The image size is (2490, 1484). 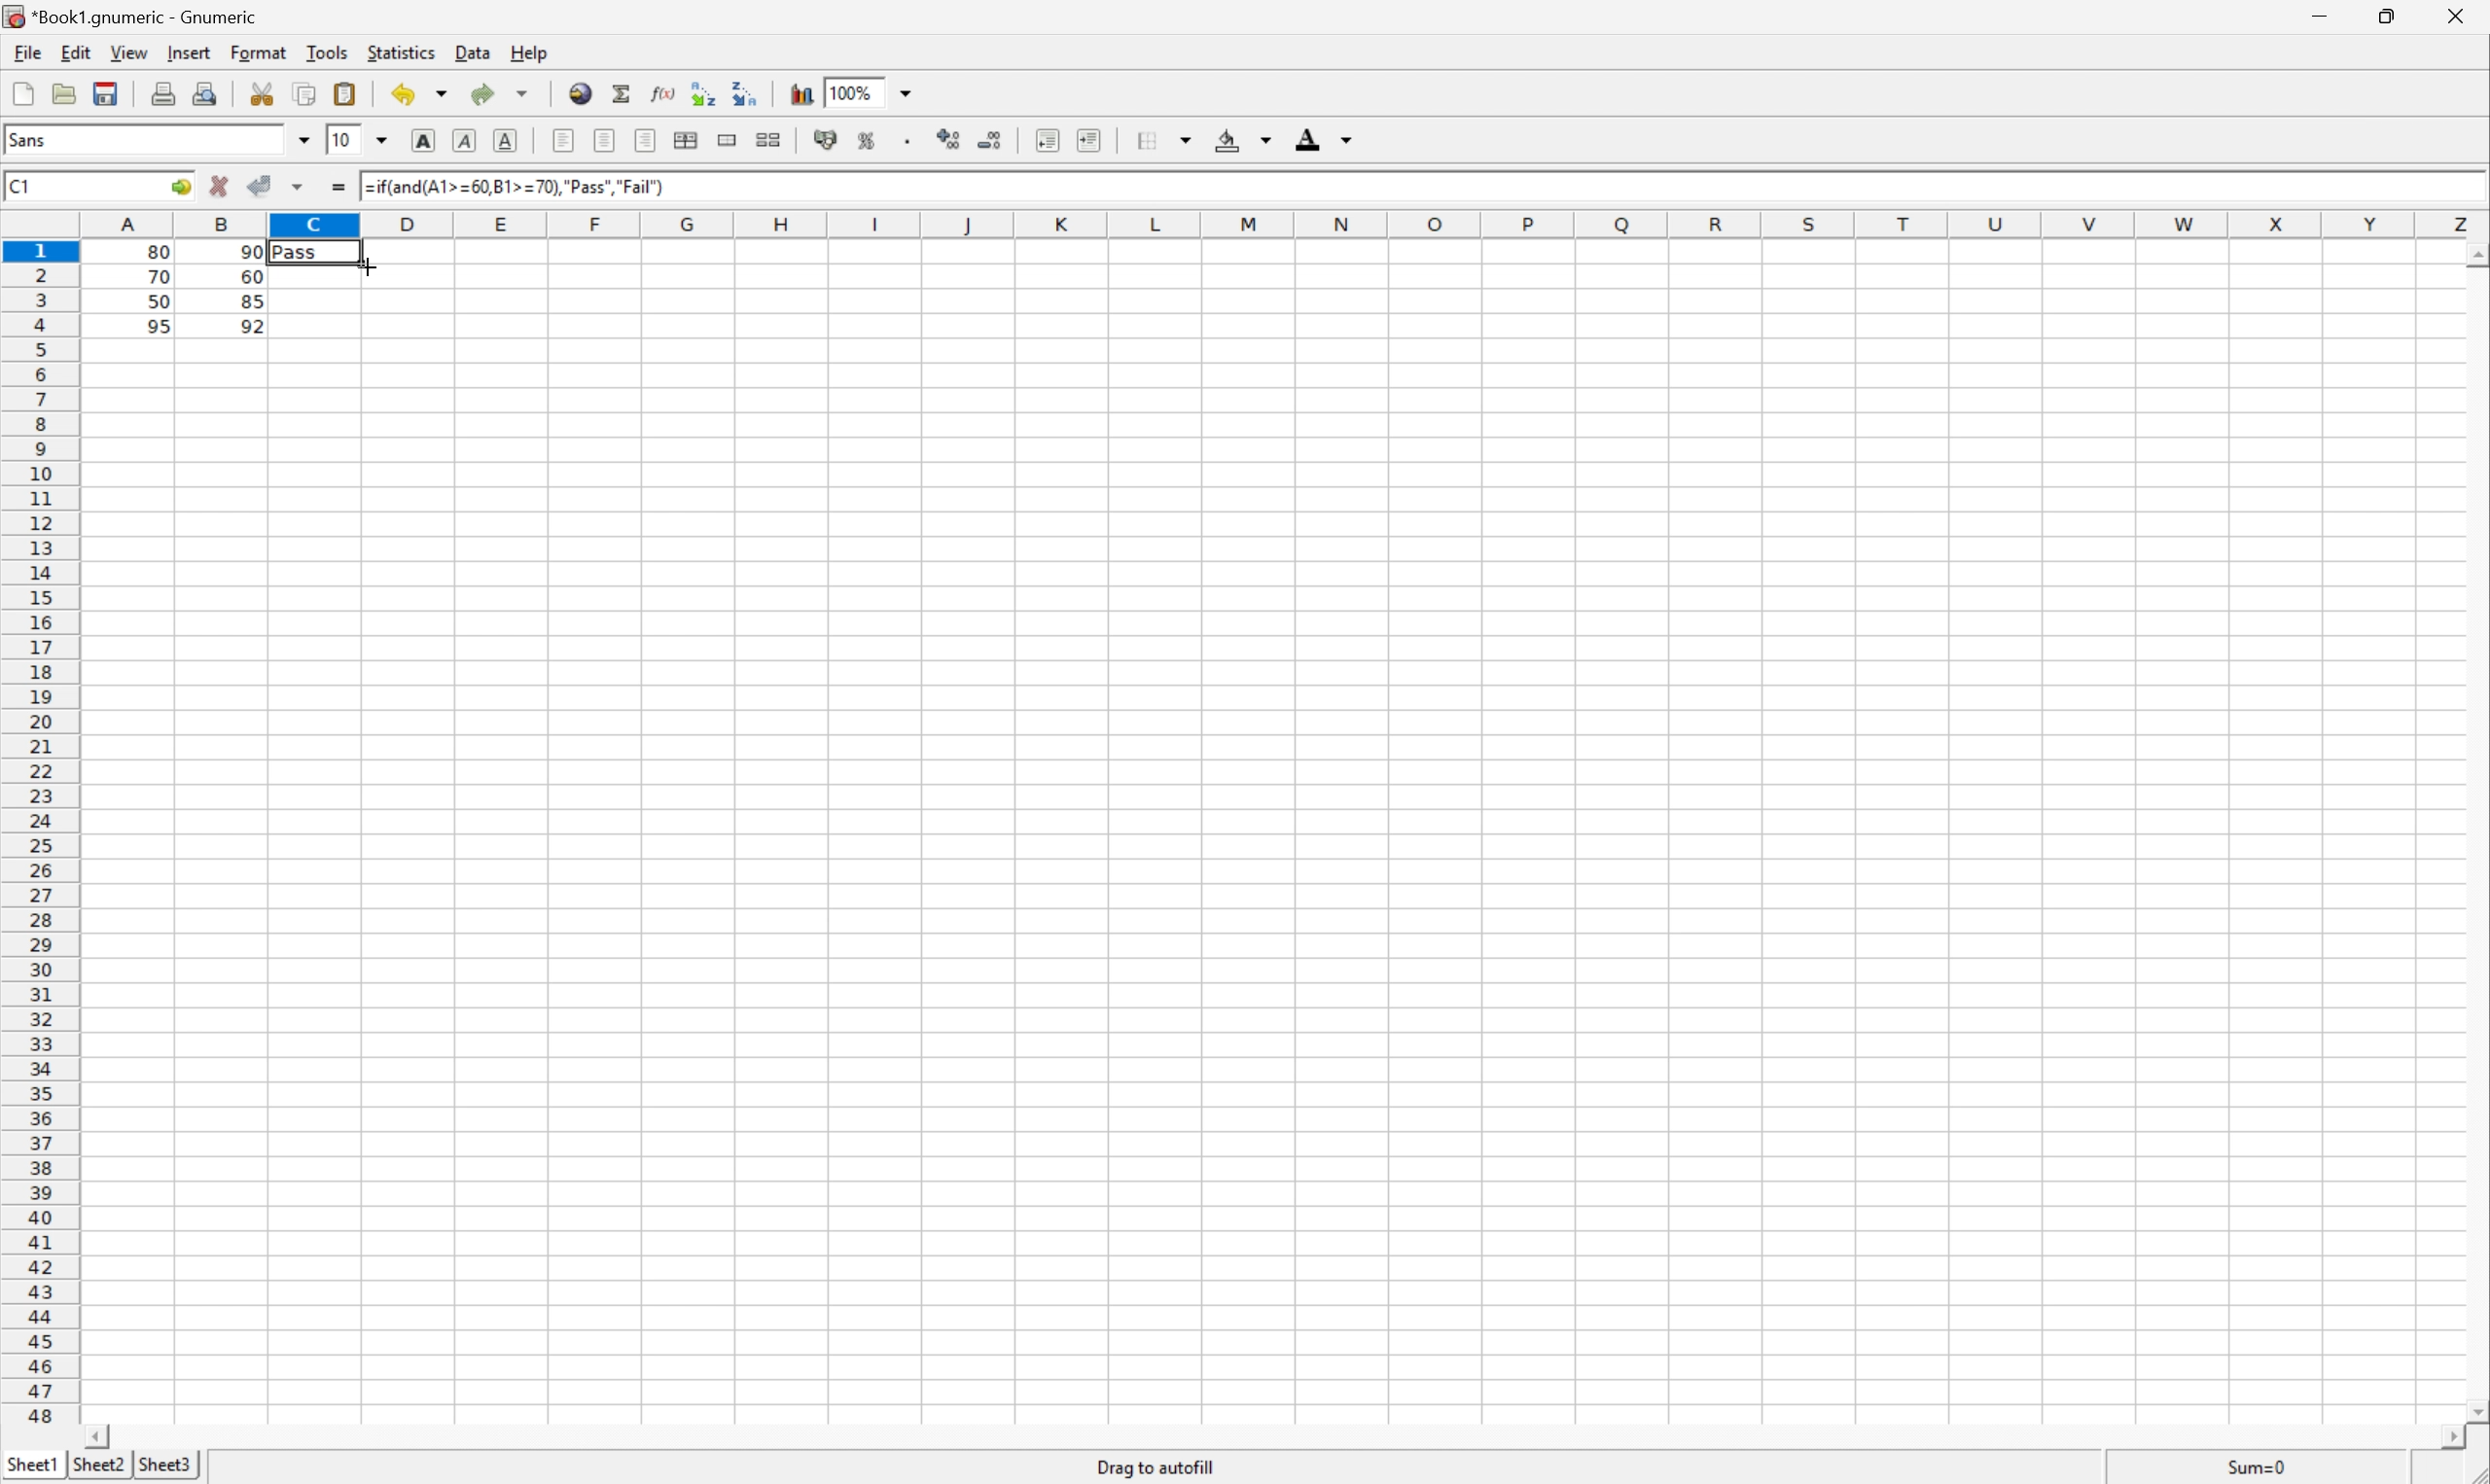 What do you see at coordinates (258, 50) in the screenshot?
I see `Format` at bounding box center [258, 50].